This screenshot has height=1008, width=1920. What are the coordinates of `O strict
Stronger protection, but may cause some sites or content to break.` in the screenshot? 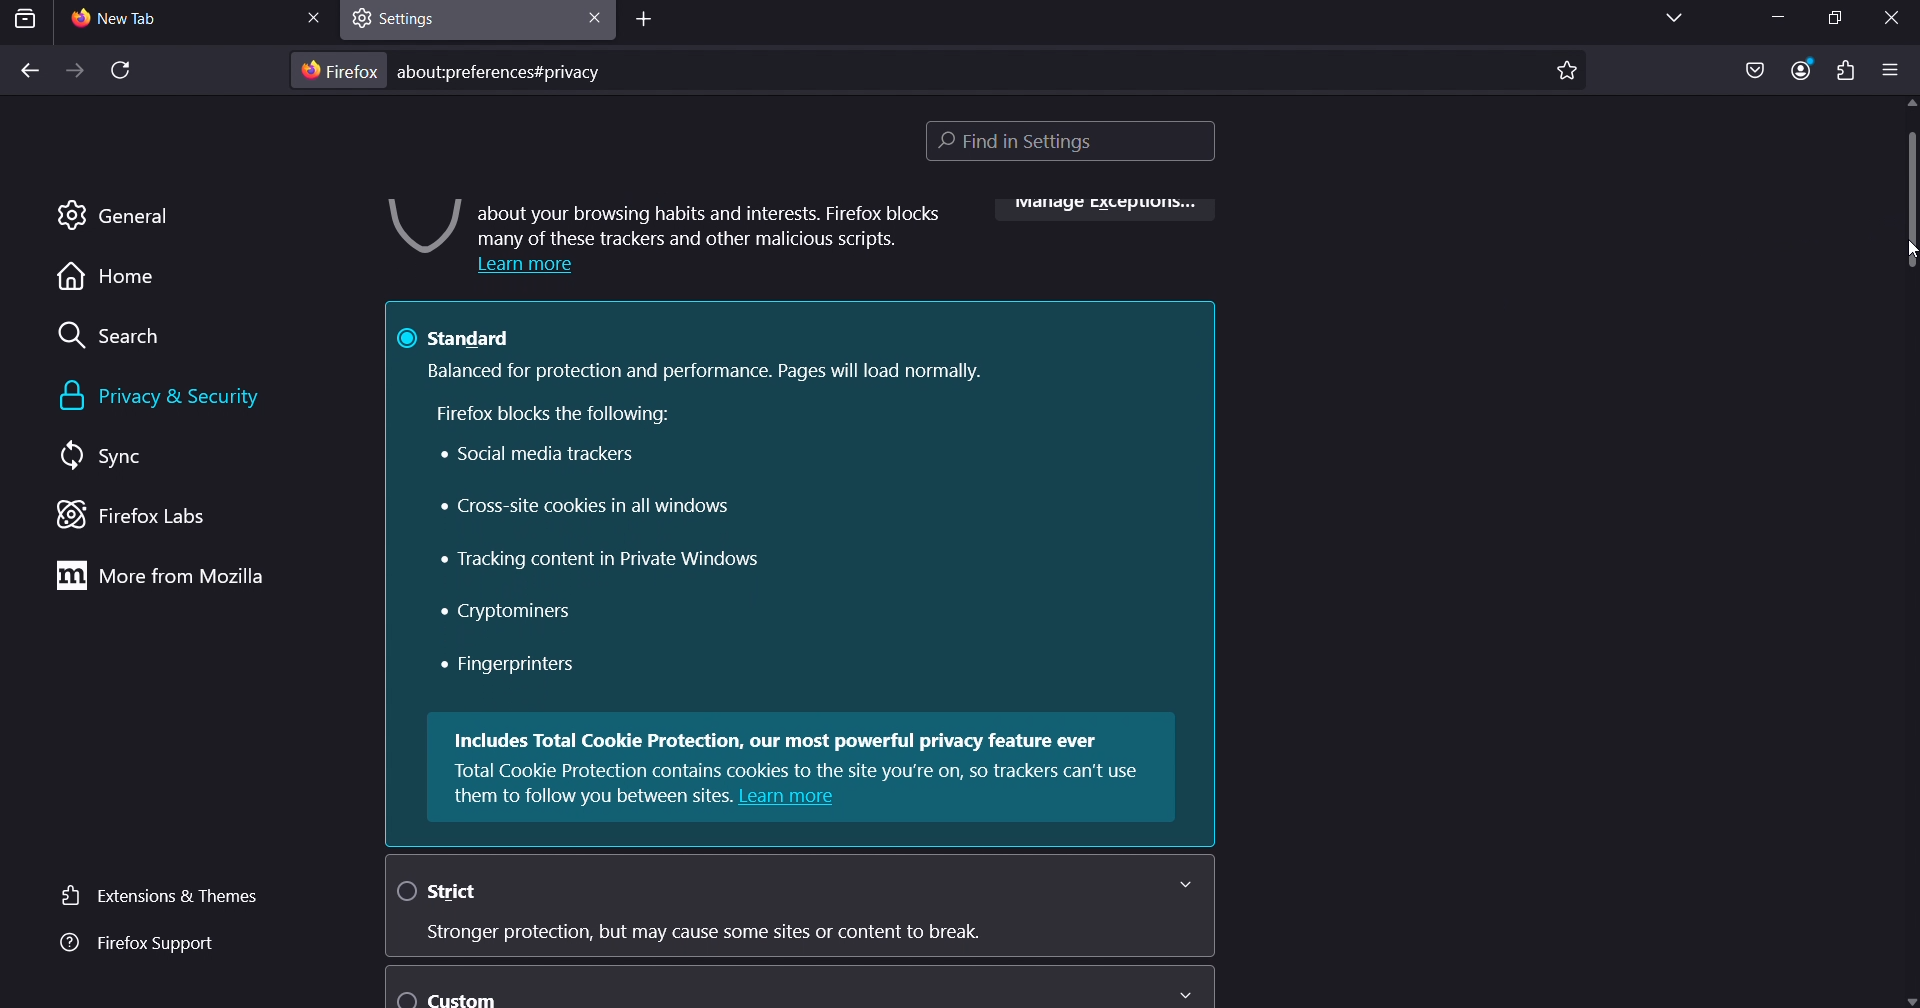 It's located at (799, 911).